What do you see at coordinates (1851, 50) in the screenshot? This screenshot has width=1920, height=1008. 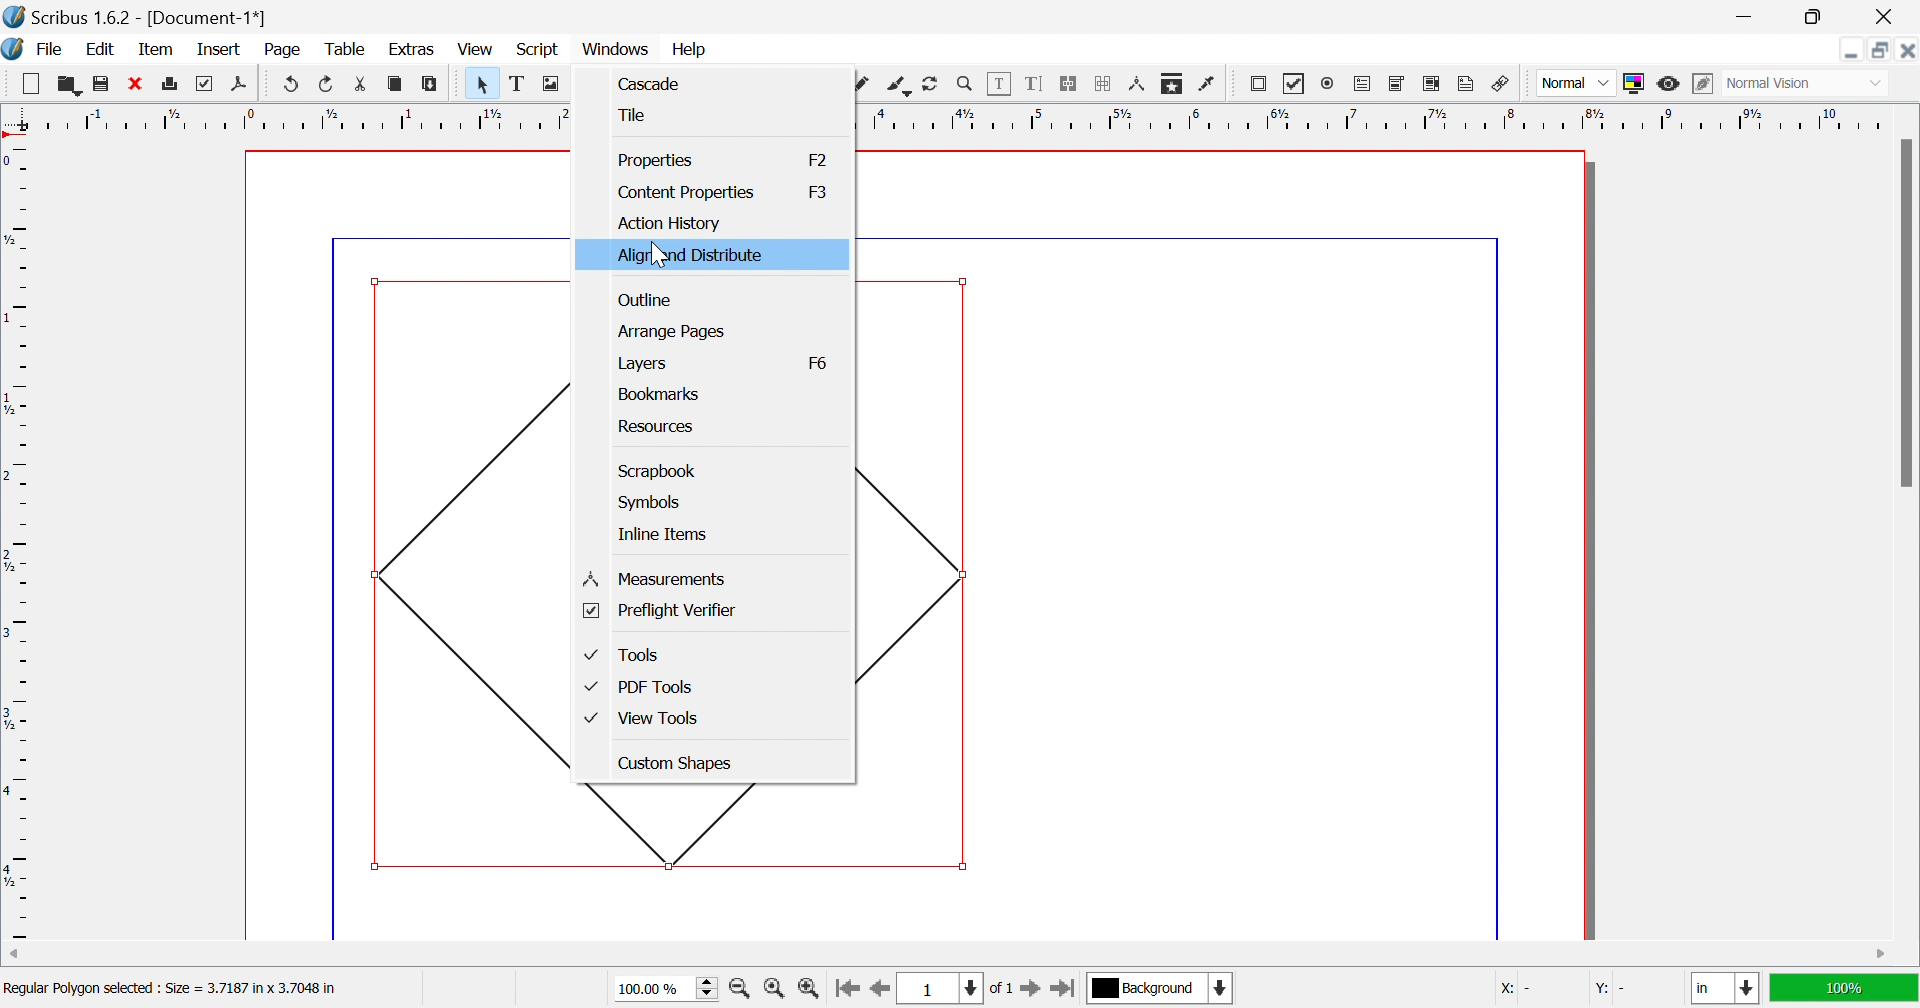 I see `Minimize` at bounding box center [1851, 50].